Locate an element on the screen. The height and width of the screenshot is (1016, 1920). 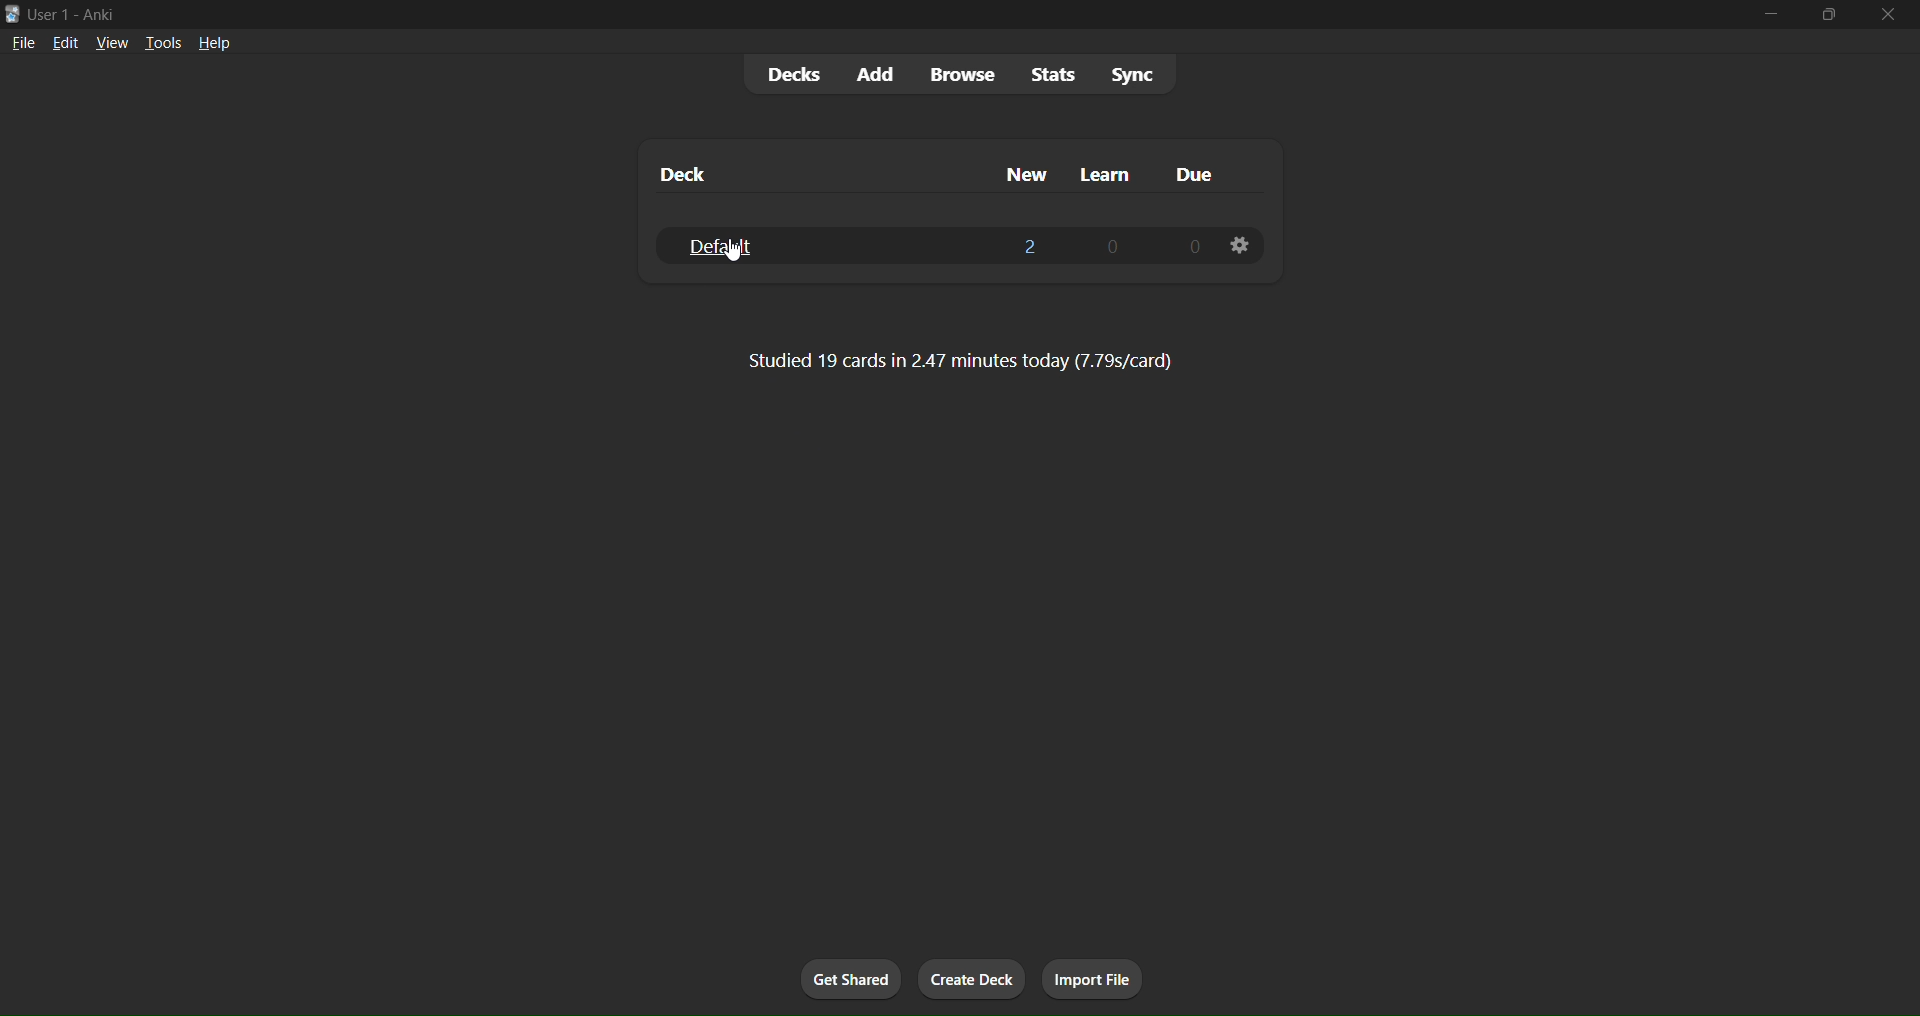
file is located at coordinates (23, 47).